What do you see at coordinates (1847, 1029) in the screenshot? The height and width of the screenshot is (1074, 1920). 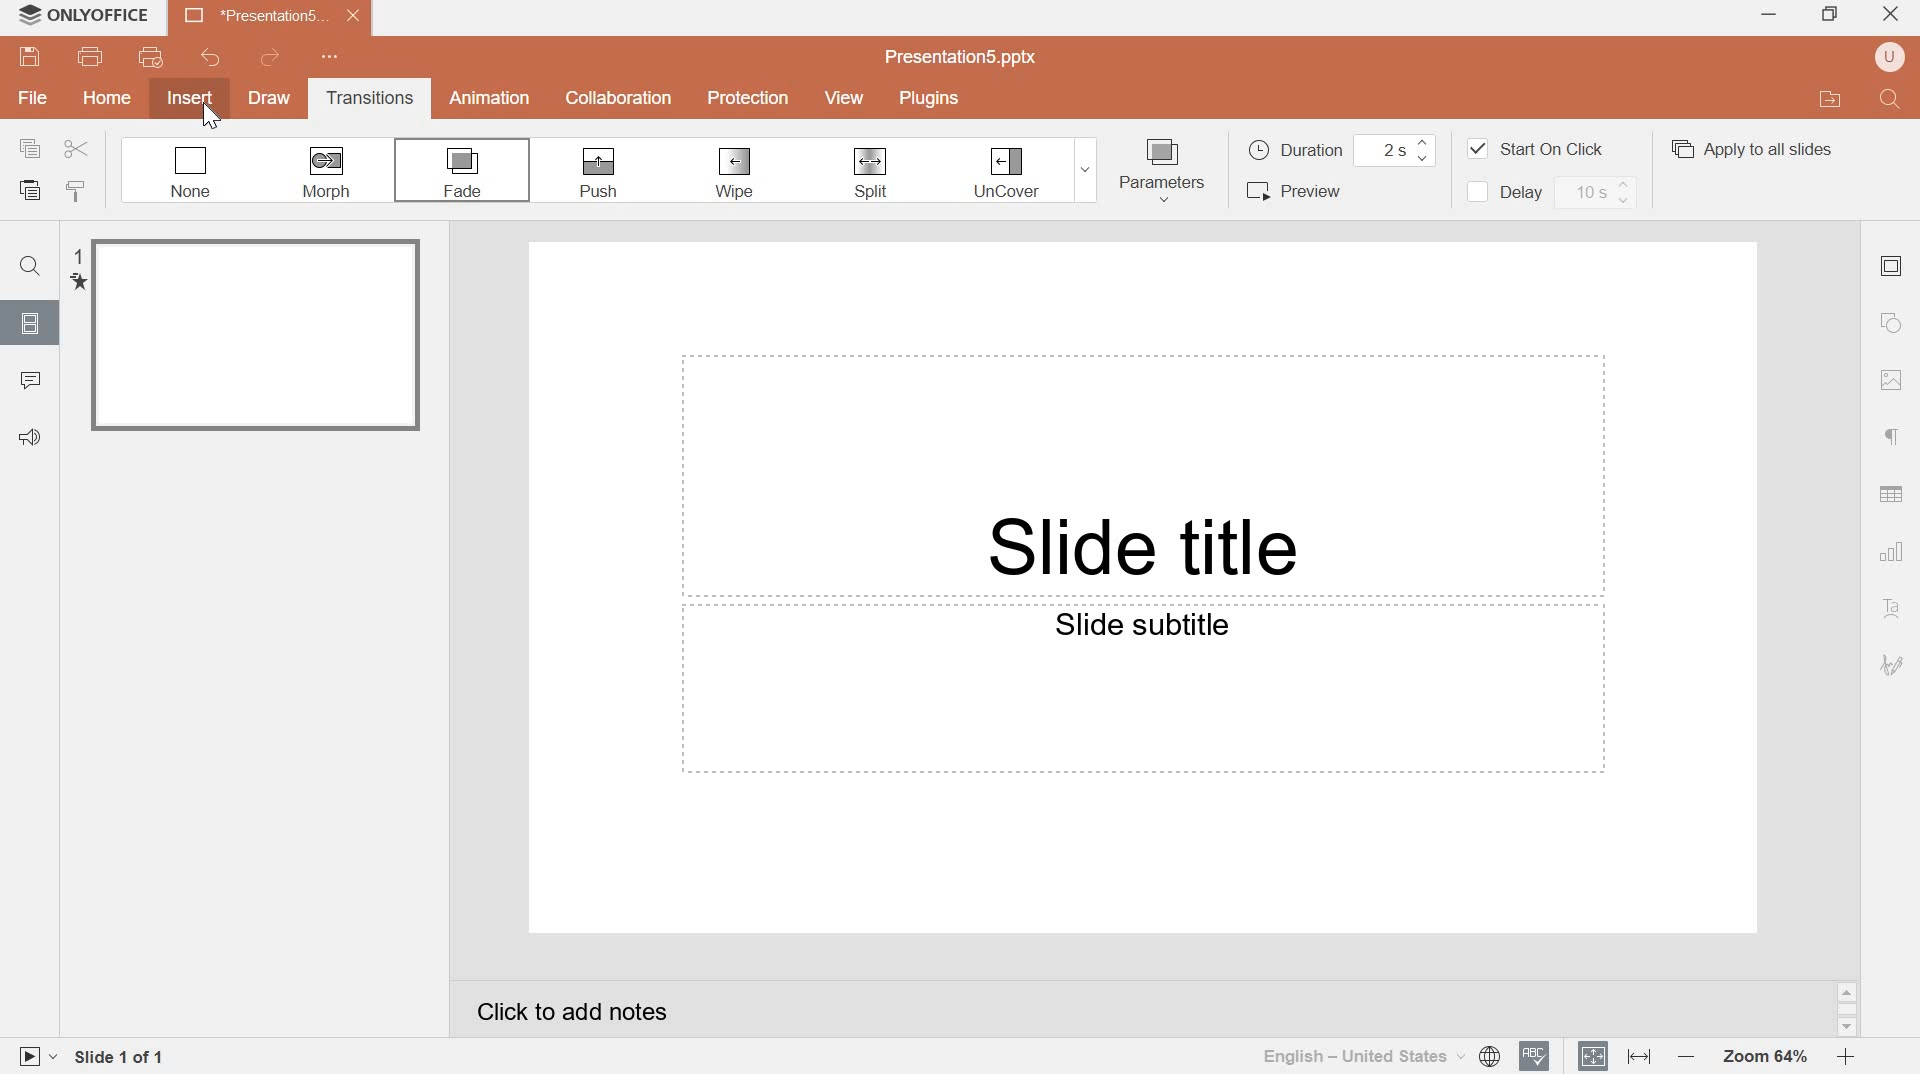 I see `scroll down` at bounding box center [1847, 1029].